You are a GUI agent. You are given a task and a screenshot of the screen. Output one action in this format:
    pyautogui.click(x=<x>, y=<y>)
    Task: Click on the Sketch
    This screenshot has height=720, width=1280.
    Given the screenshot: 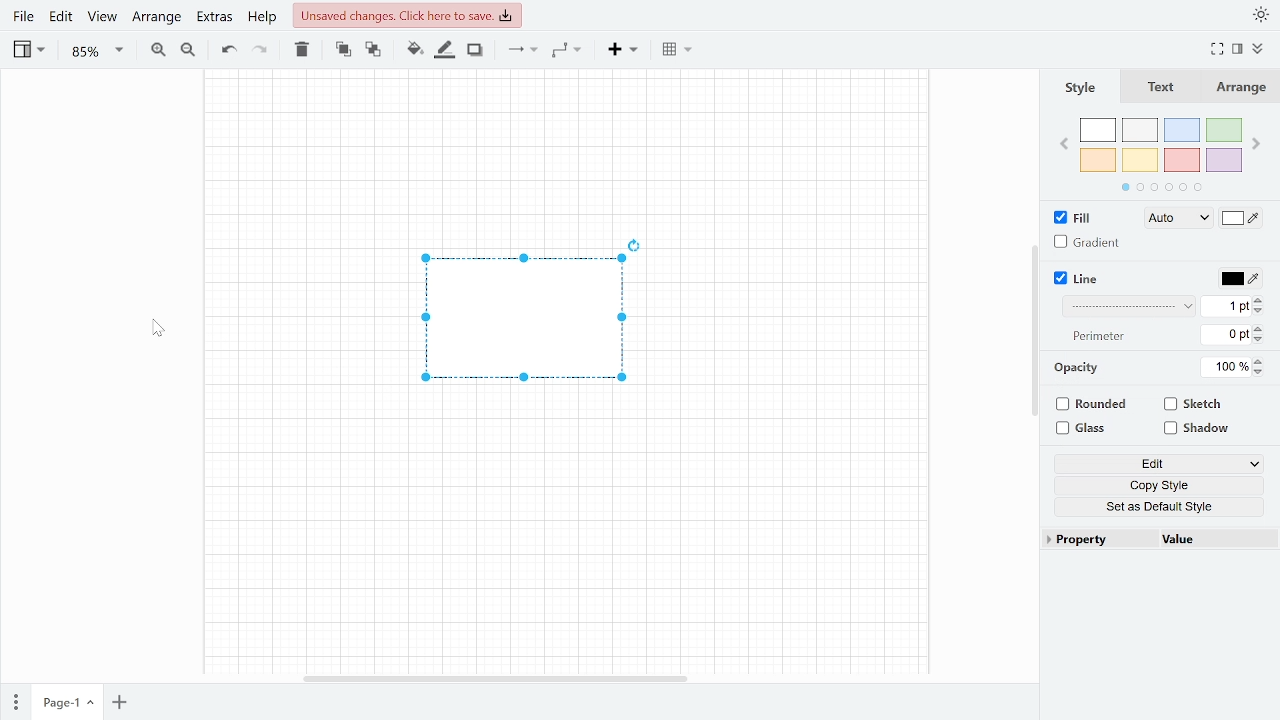 What is the action you would take?
    pyautogui.click(x=1201, y=405)
    